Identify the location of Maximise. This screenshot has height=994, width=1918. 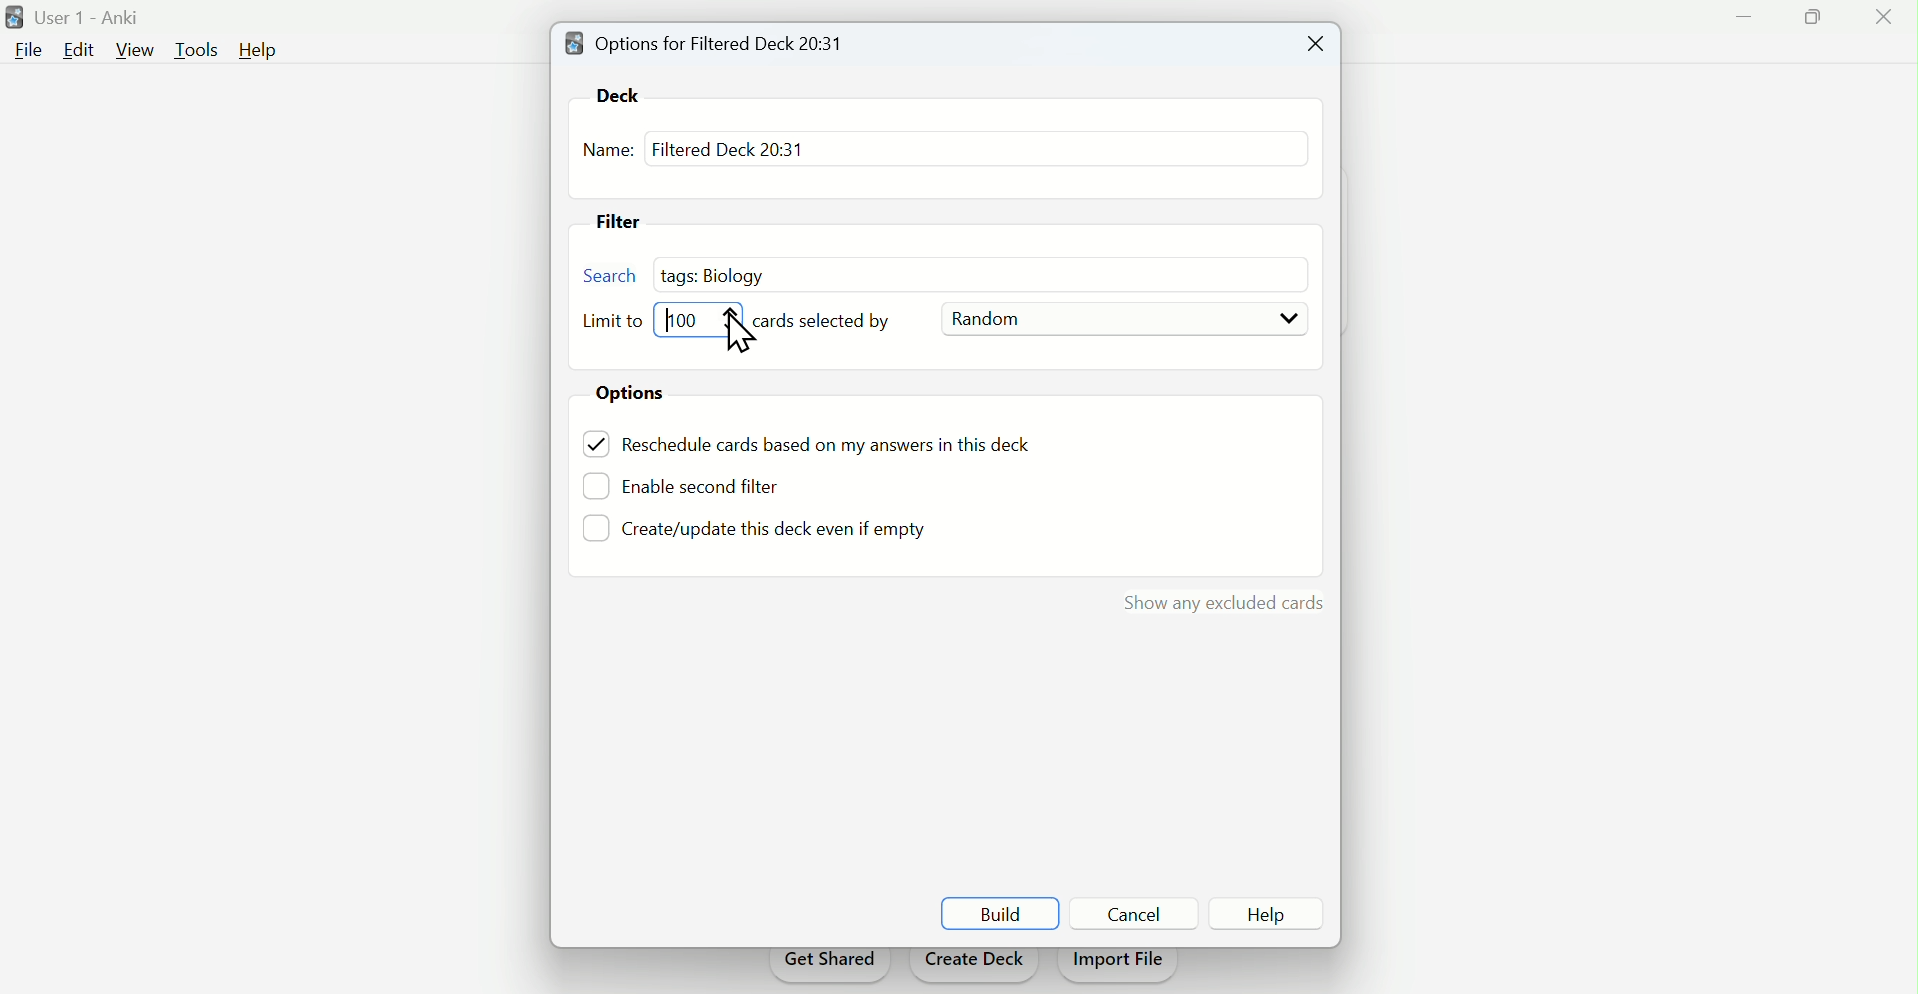
(1804, 25).